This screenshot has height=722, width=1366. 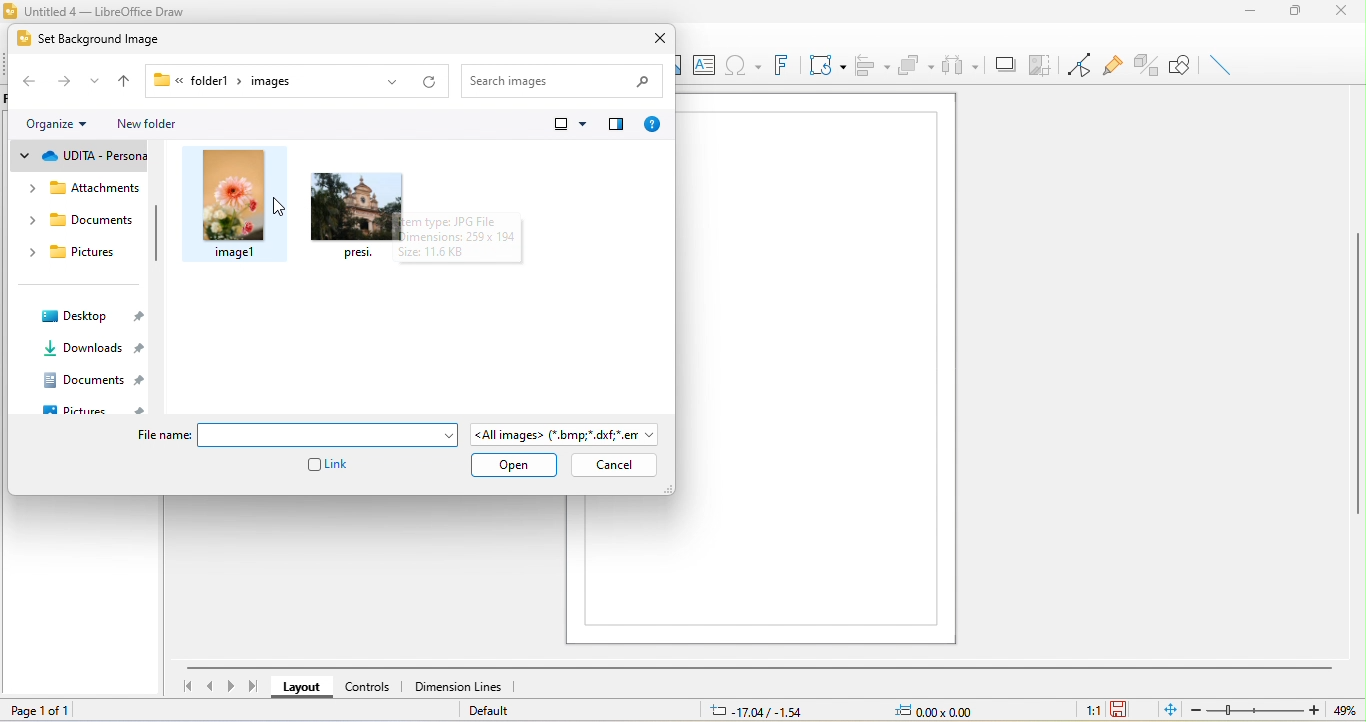 I want to click on -17.04/-1.54, so click(x=762, y=709).